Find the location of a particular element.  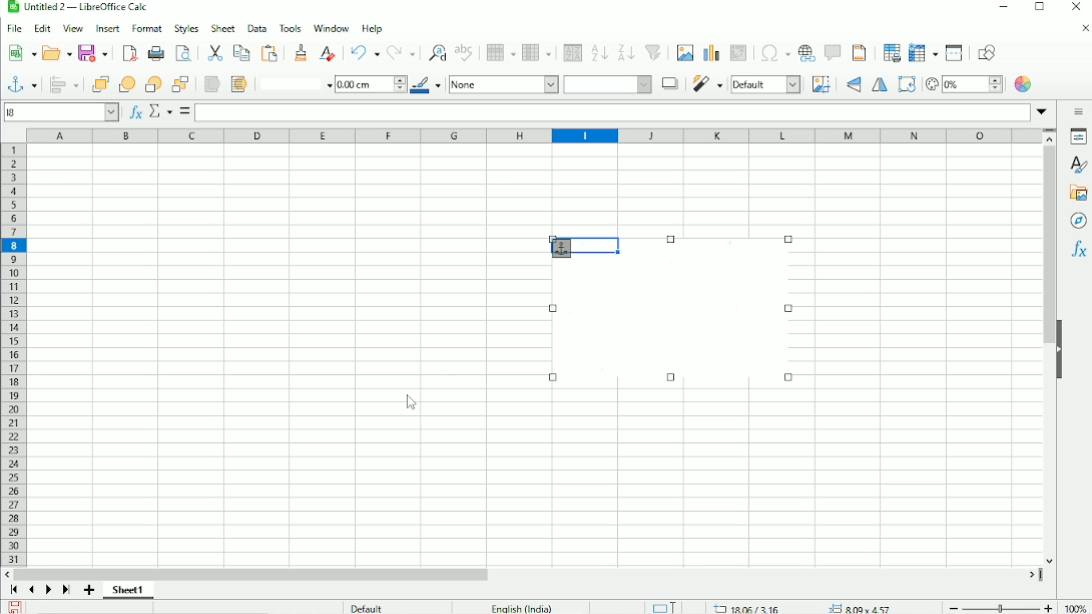

Close document is located at coordinates (1081, 29).